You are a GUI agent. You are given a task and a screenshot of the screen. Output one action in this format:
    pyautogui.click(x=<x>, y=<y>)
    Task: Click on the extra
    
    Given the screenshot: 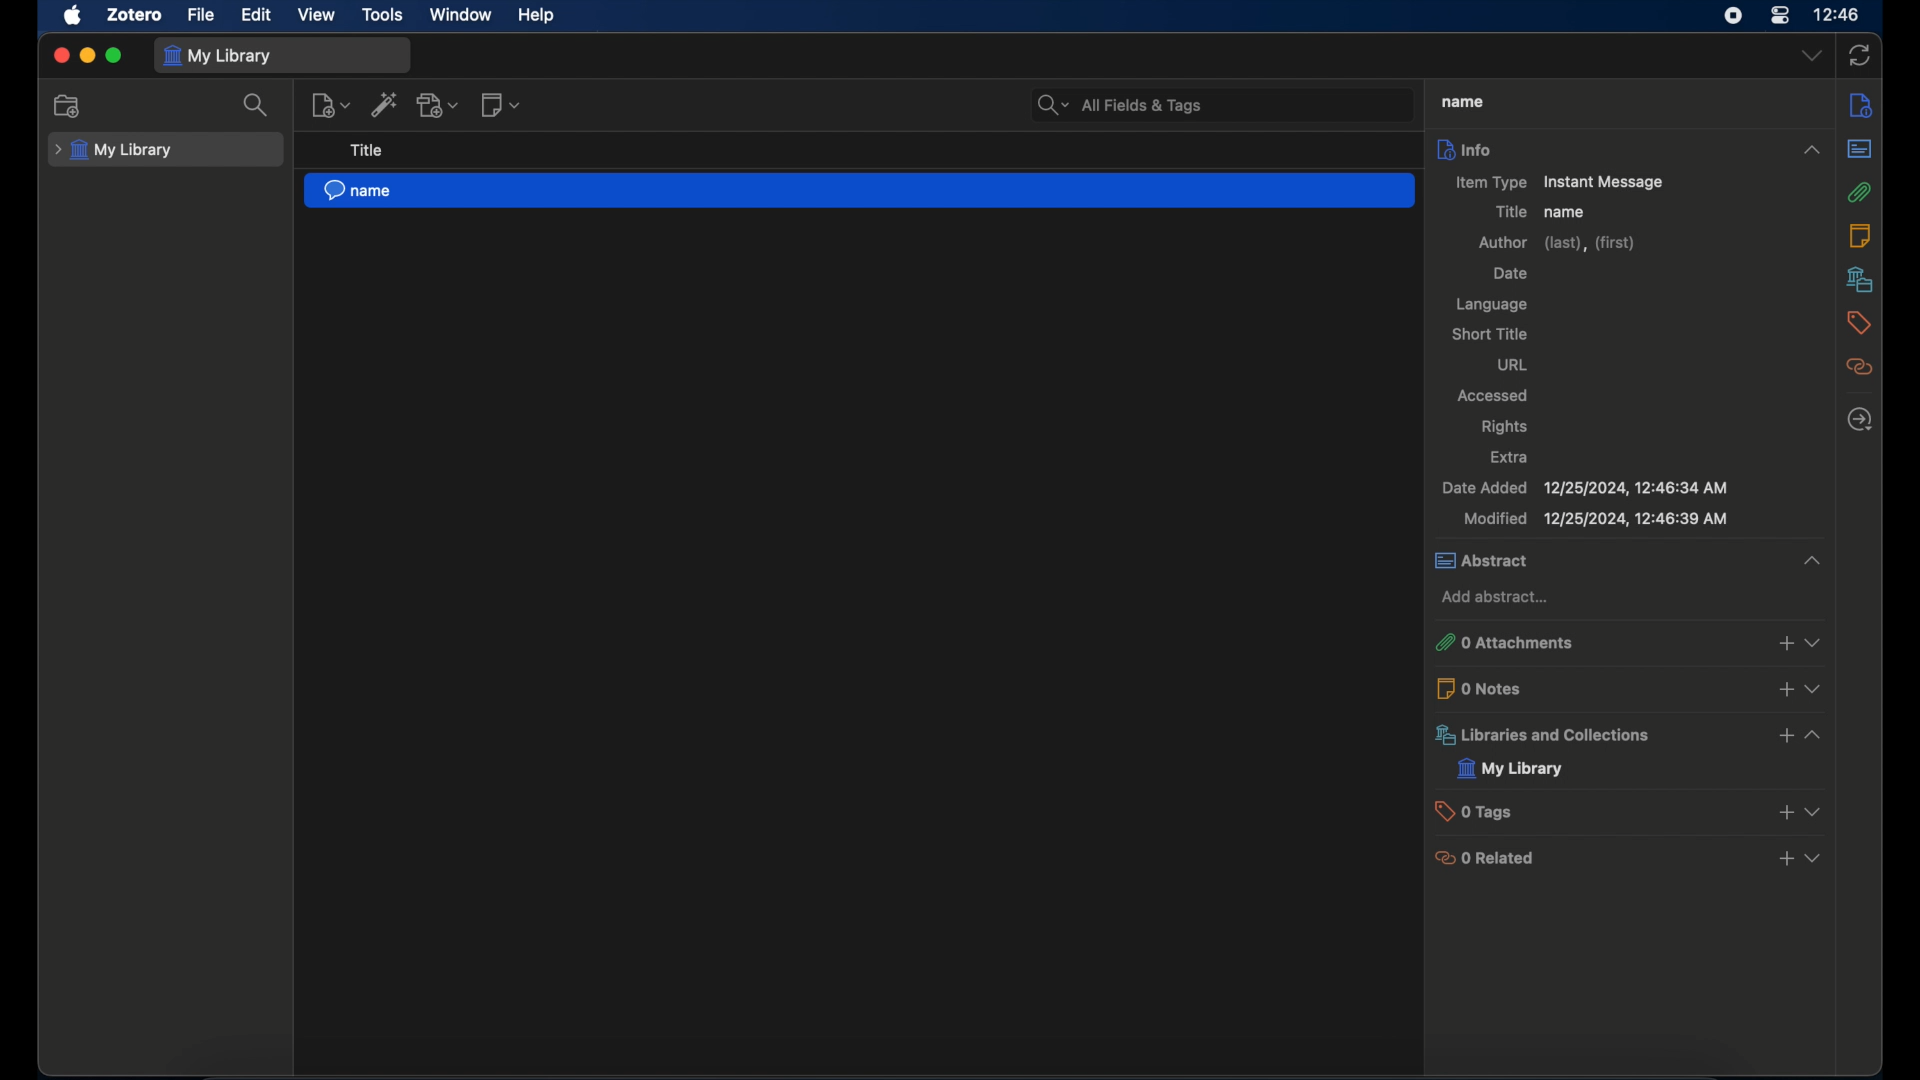 What is the action you would take?
    pyautogui.click(x=1510, y=458)
    